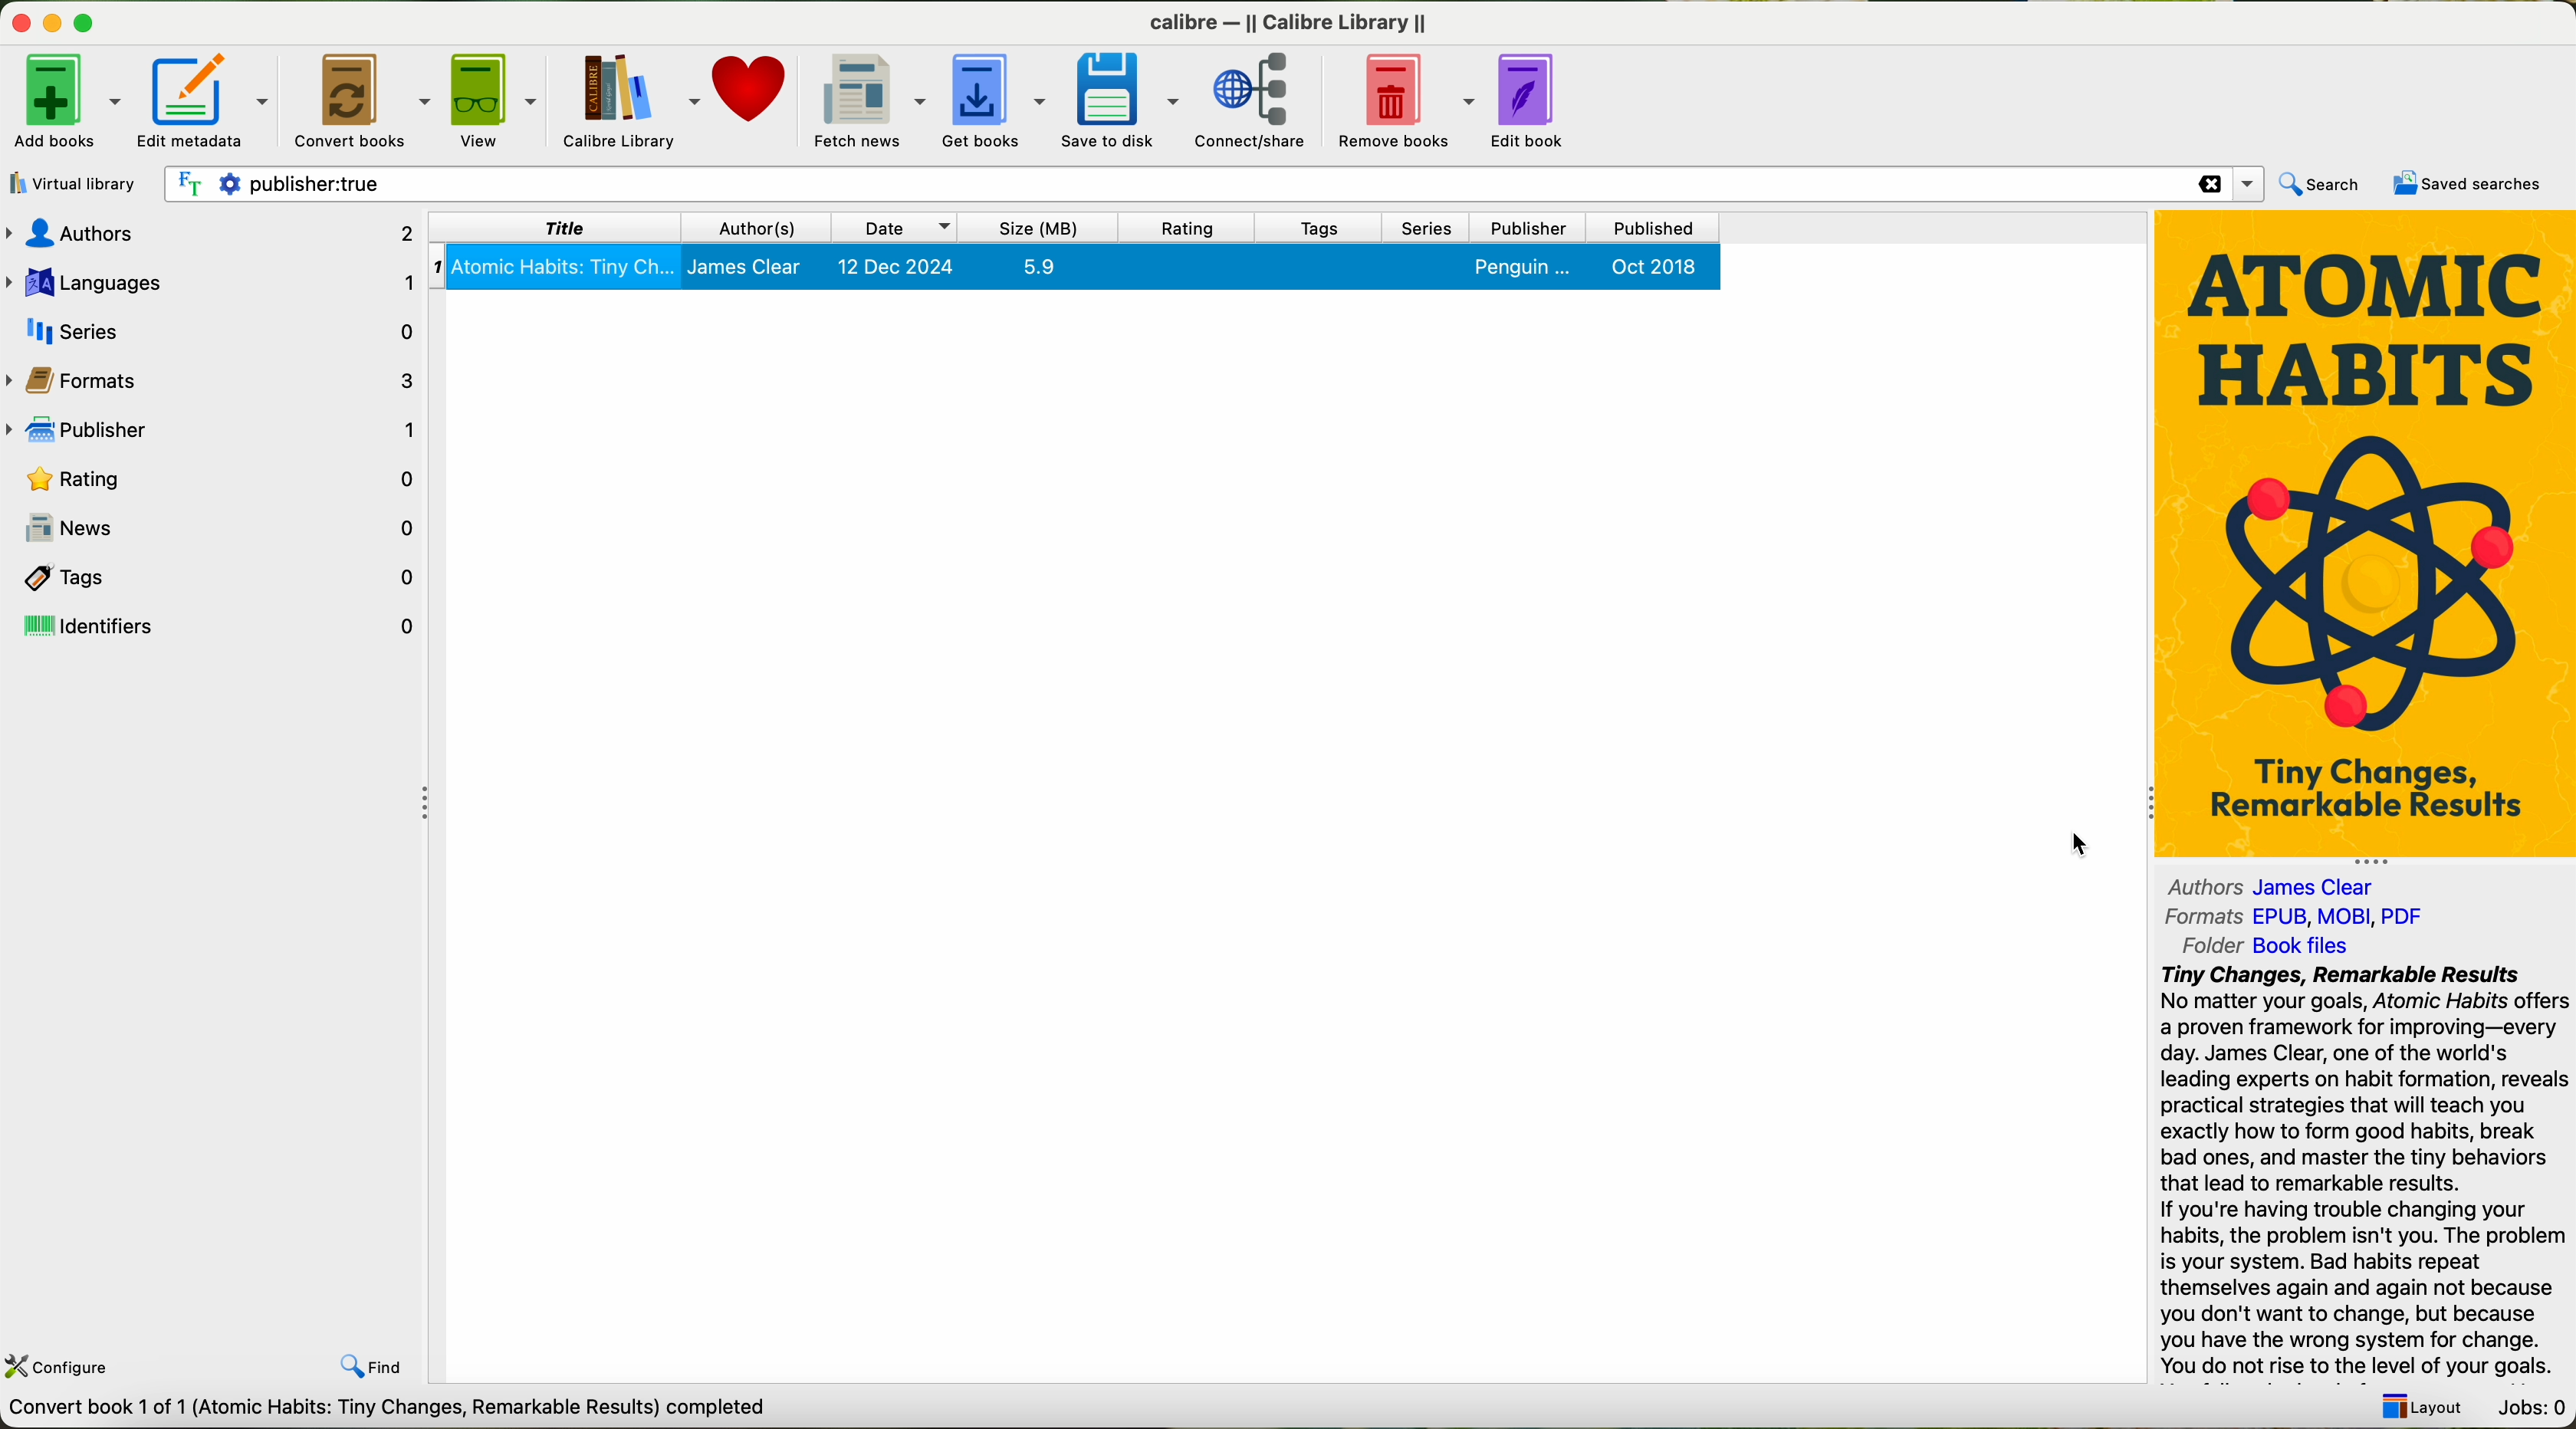 This screenshot has width=2576, height=1429. I want to click on mouse, so click(2072, 846).